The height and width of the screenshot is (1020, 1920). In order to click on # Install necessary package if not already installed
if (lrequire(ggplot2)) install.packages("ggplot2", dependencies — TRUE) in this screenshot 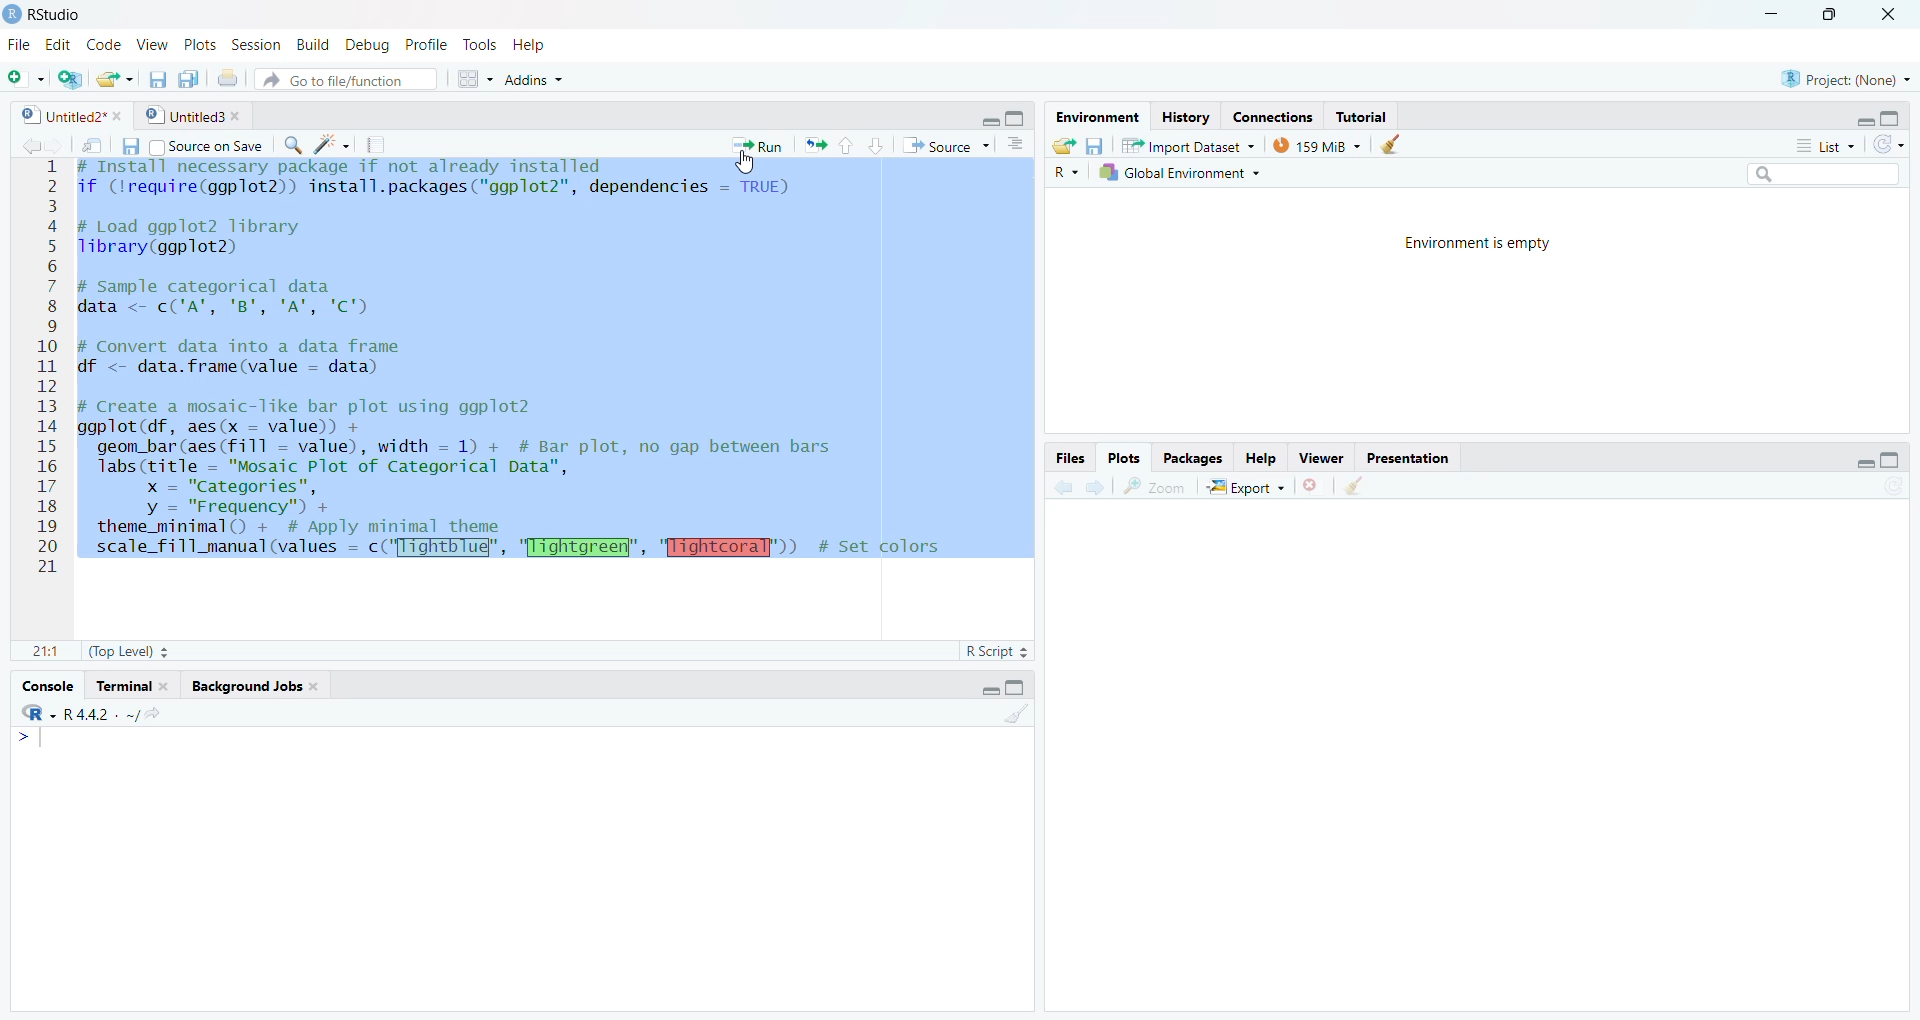, I will do `click(447, 183)`.